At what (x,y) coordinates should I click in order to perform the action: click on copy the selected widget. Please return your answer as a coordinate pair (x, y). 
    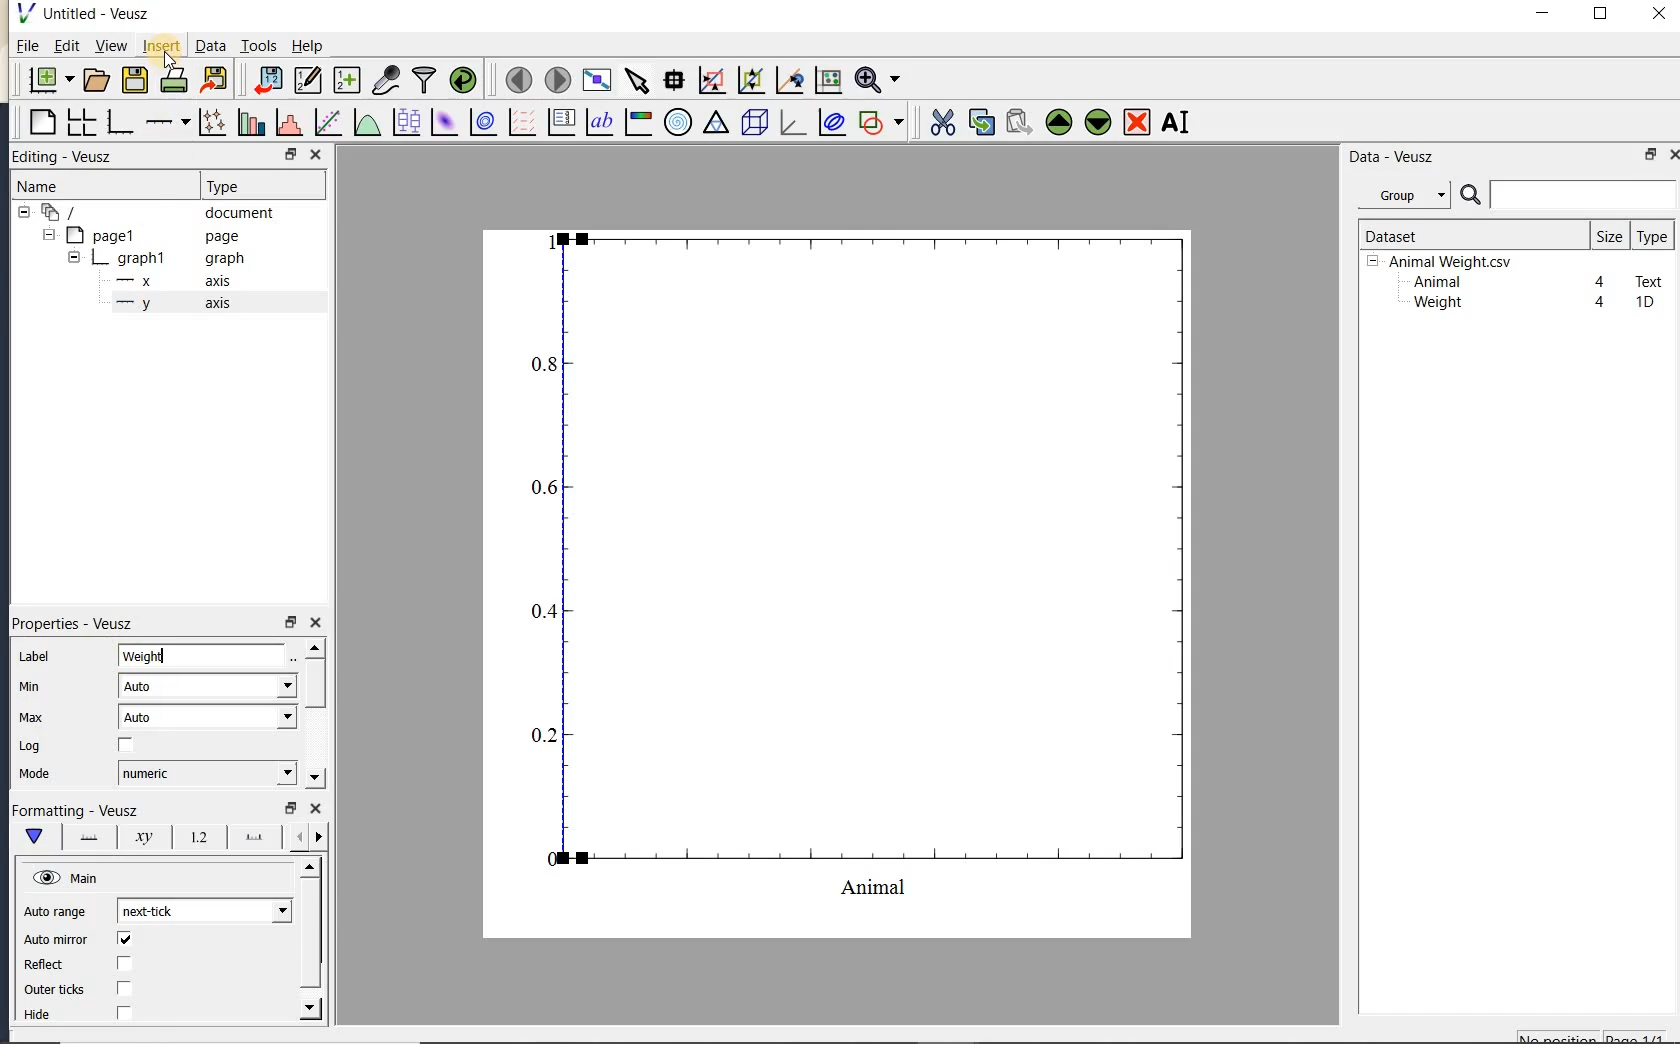
    Looking at the image, I should click on (979, 122).